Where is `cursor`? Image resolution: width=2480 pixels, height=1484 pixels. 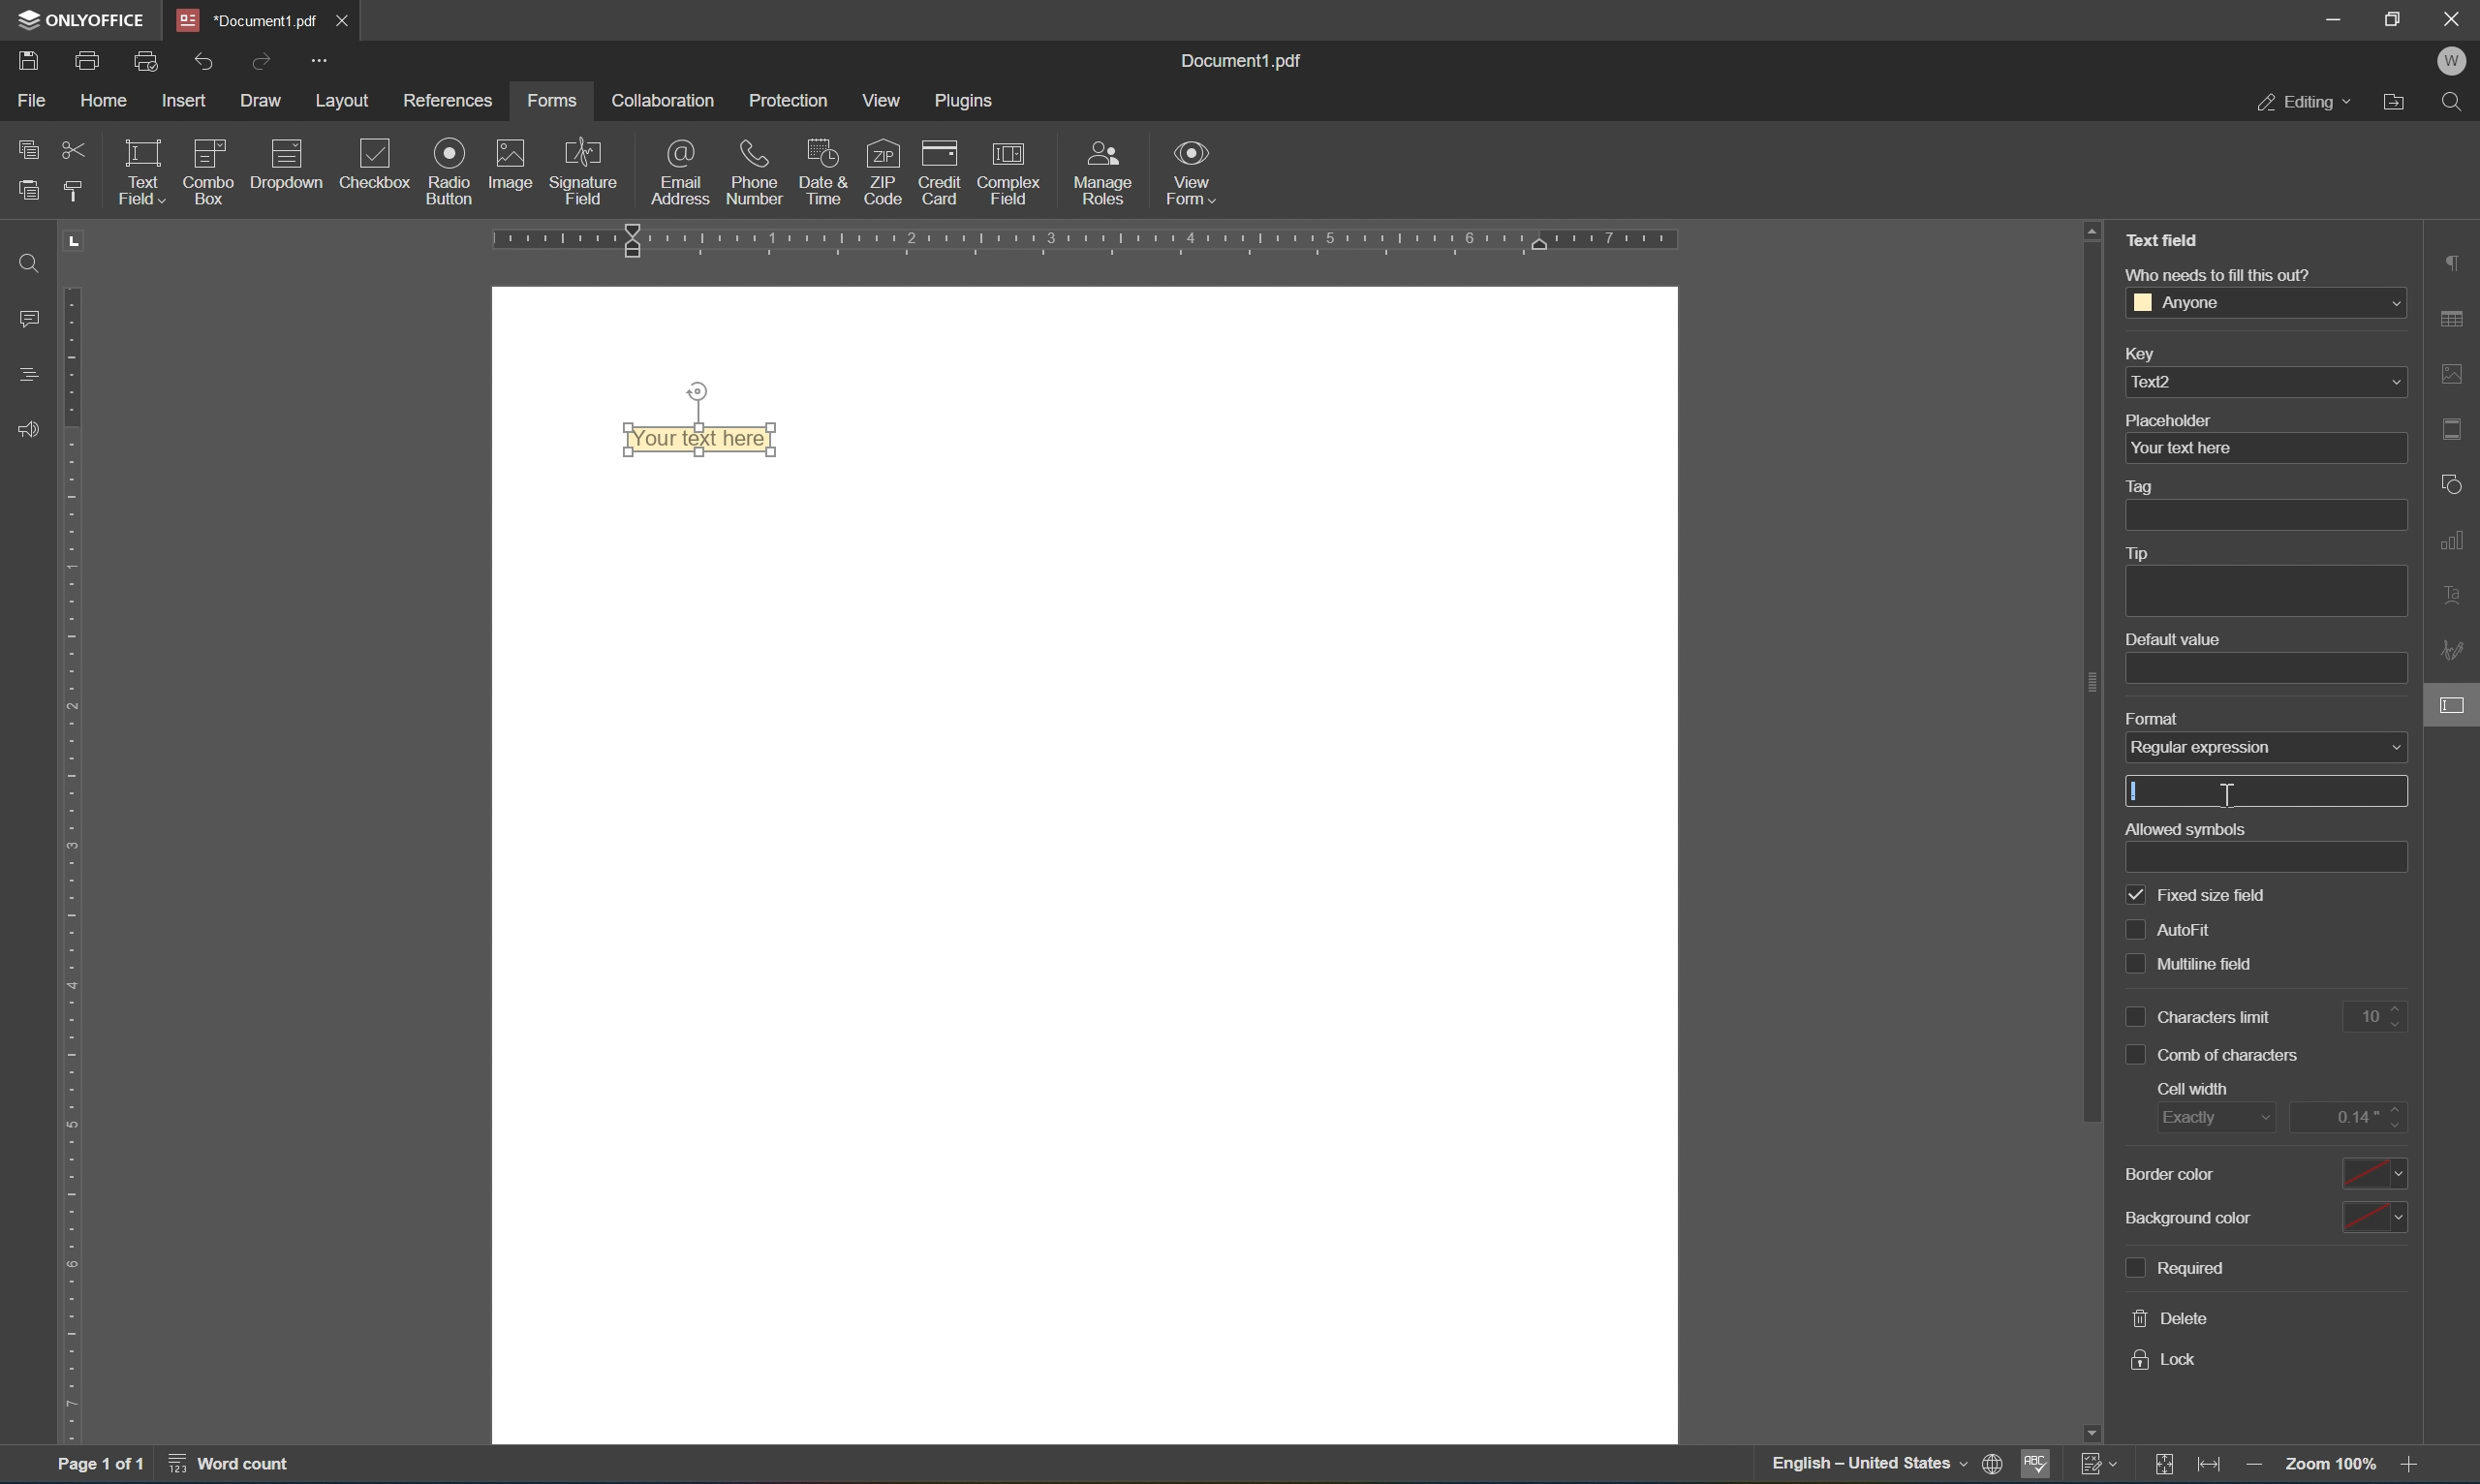
cursor is located at coordinates (2226, 793).